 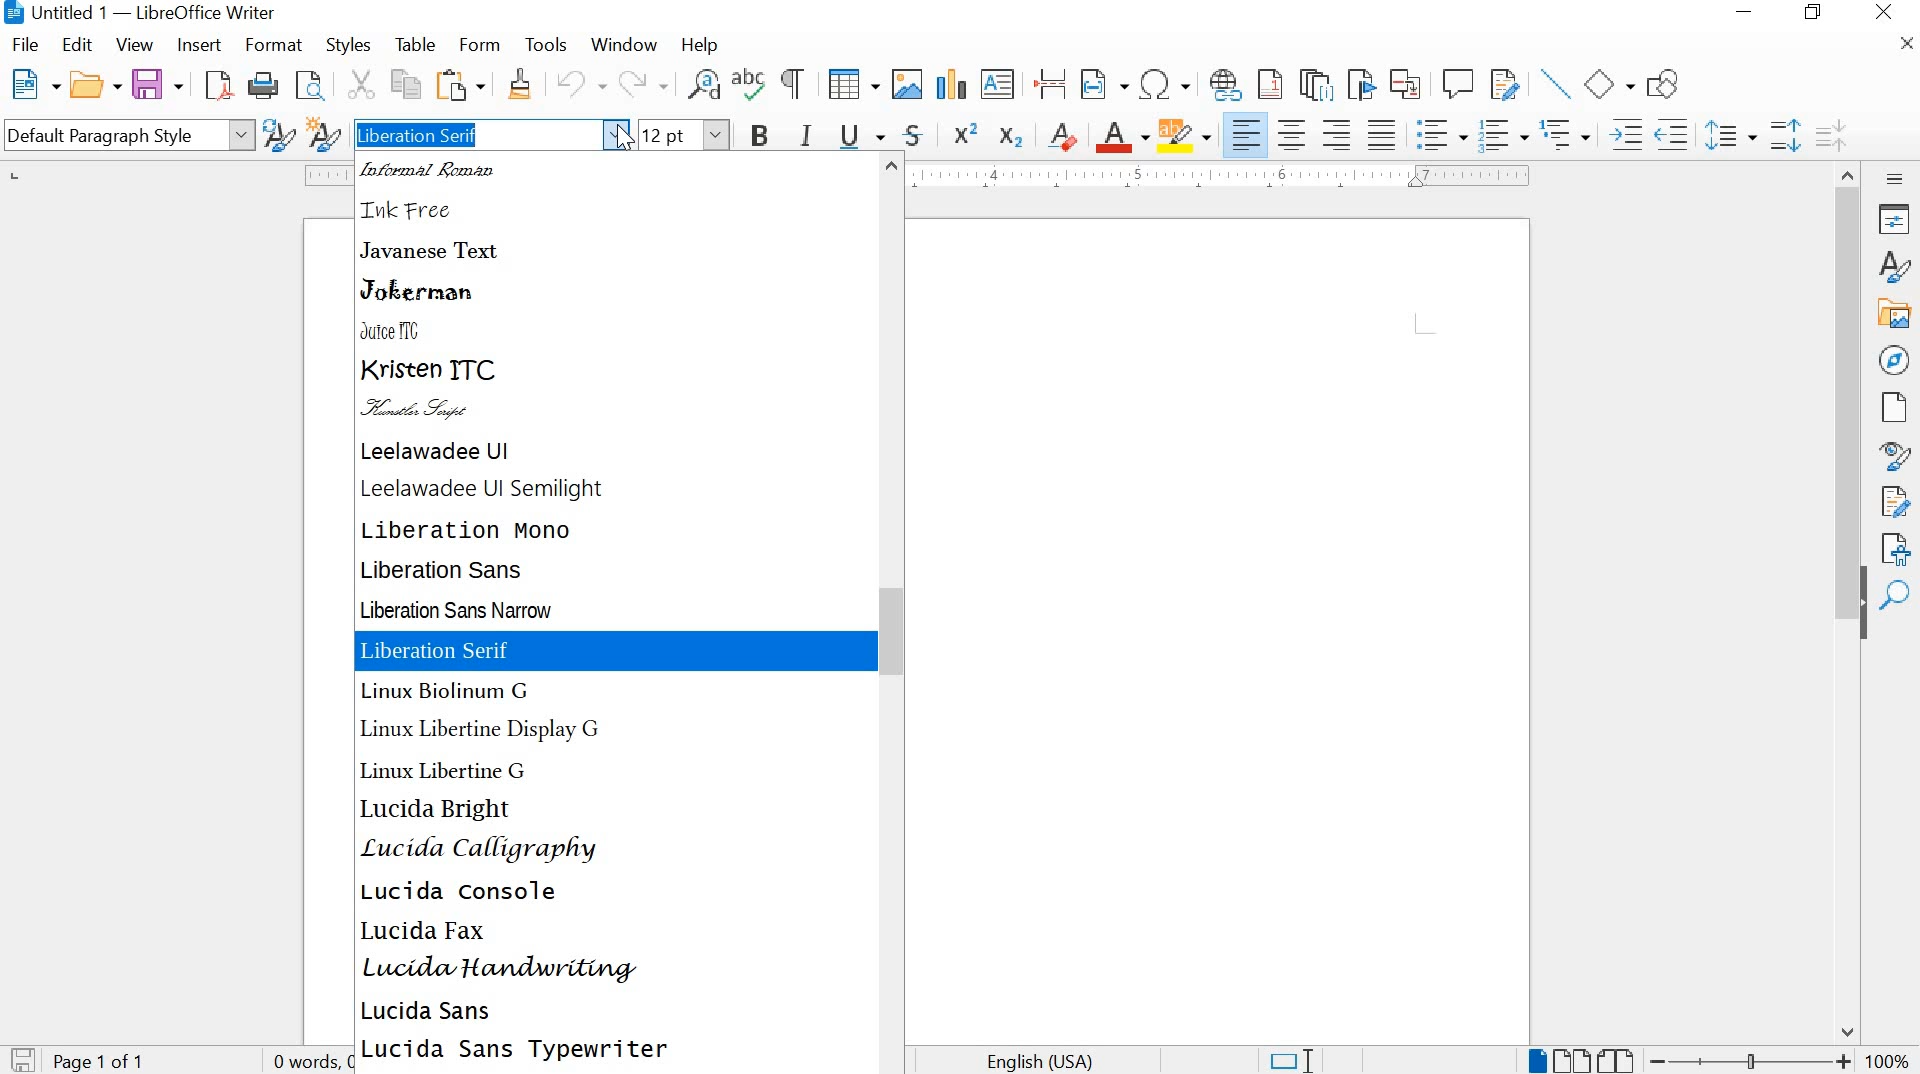 What do you see at coordinates (324, 133) in the screenshot?
I see `NEW STYLE FROM SELECTION` at bounding box center [324, 133].